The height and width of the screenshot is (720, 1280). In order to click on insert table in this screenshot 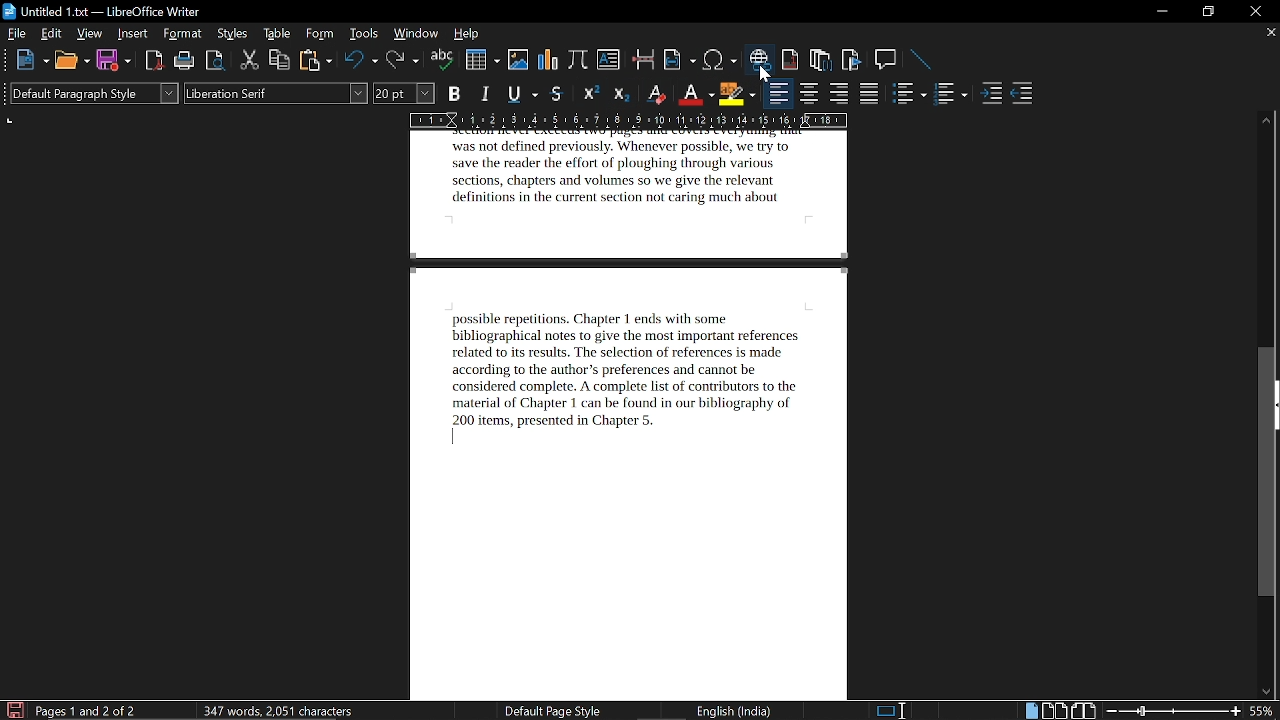, I will do `click(482, 60)`.